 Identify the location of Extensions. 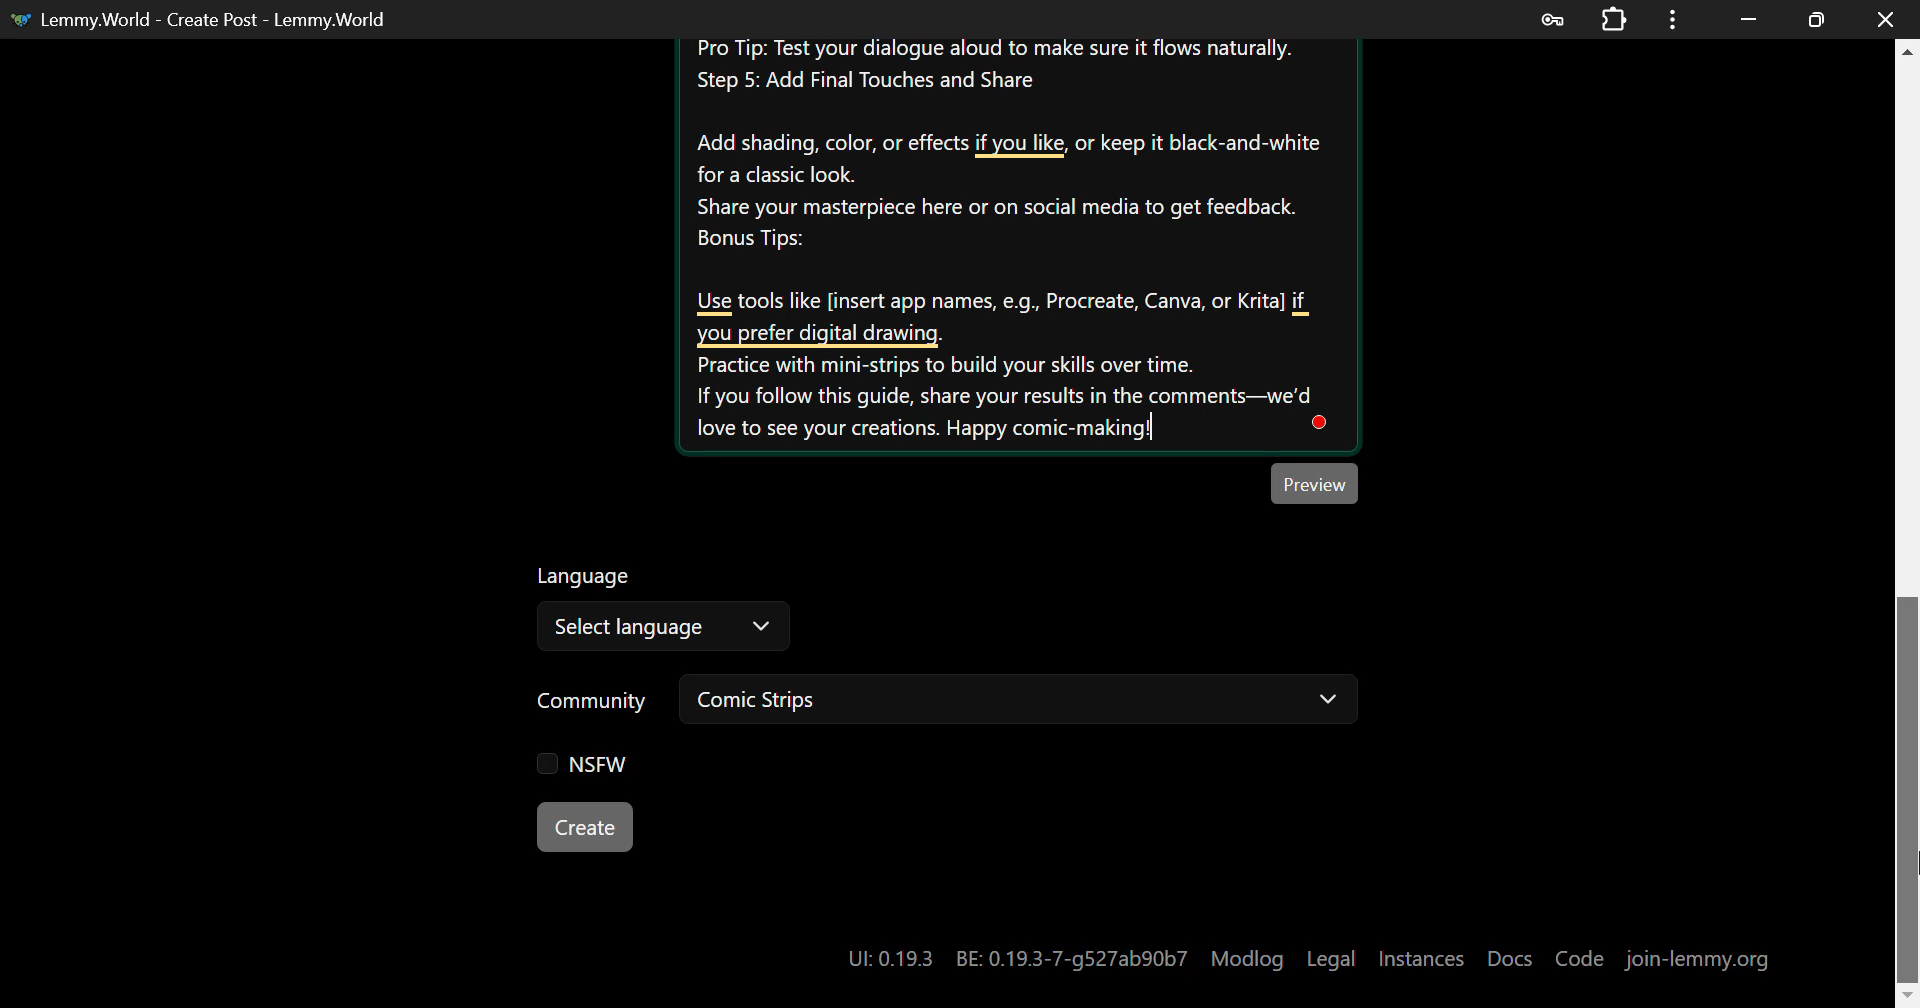
(1618, 18).